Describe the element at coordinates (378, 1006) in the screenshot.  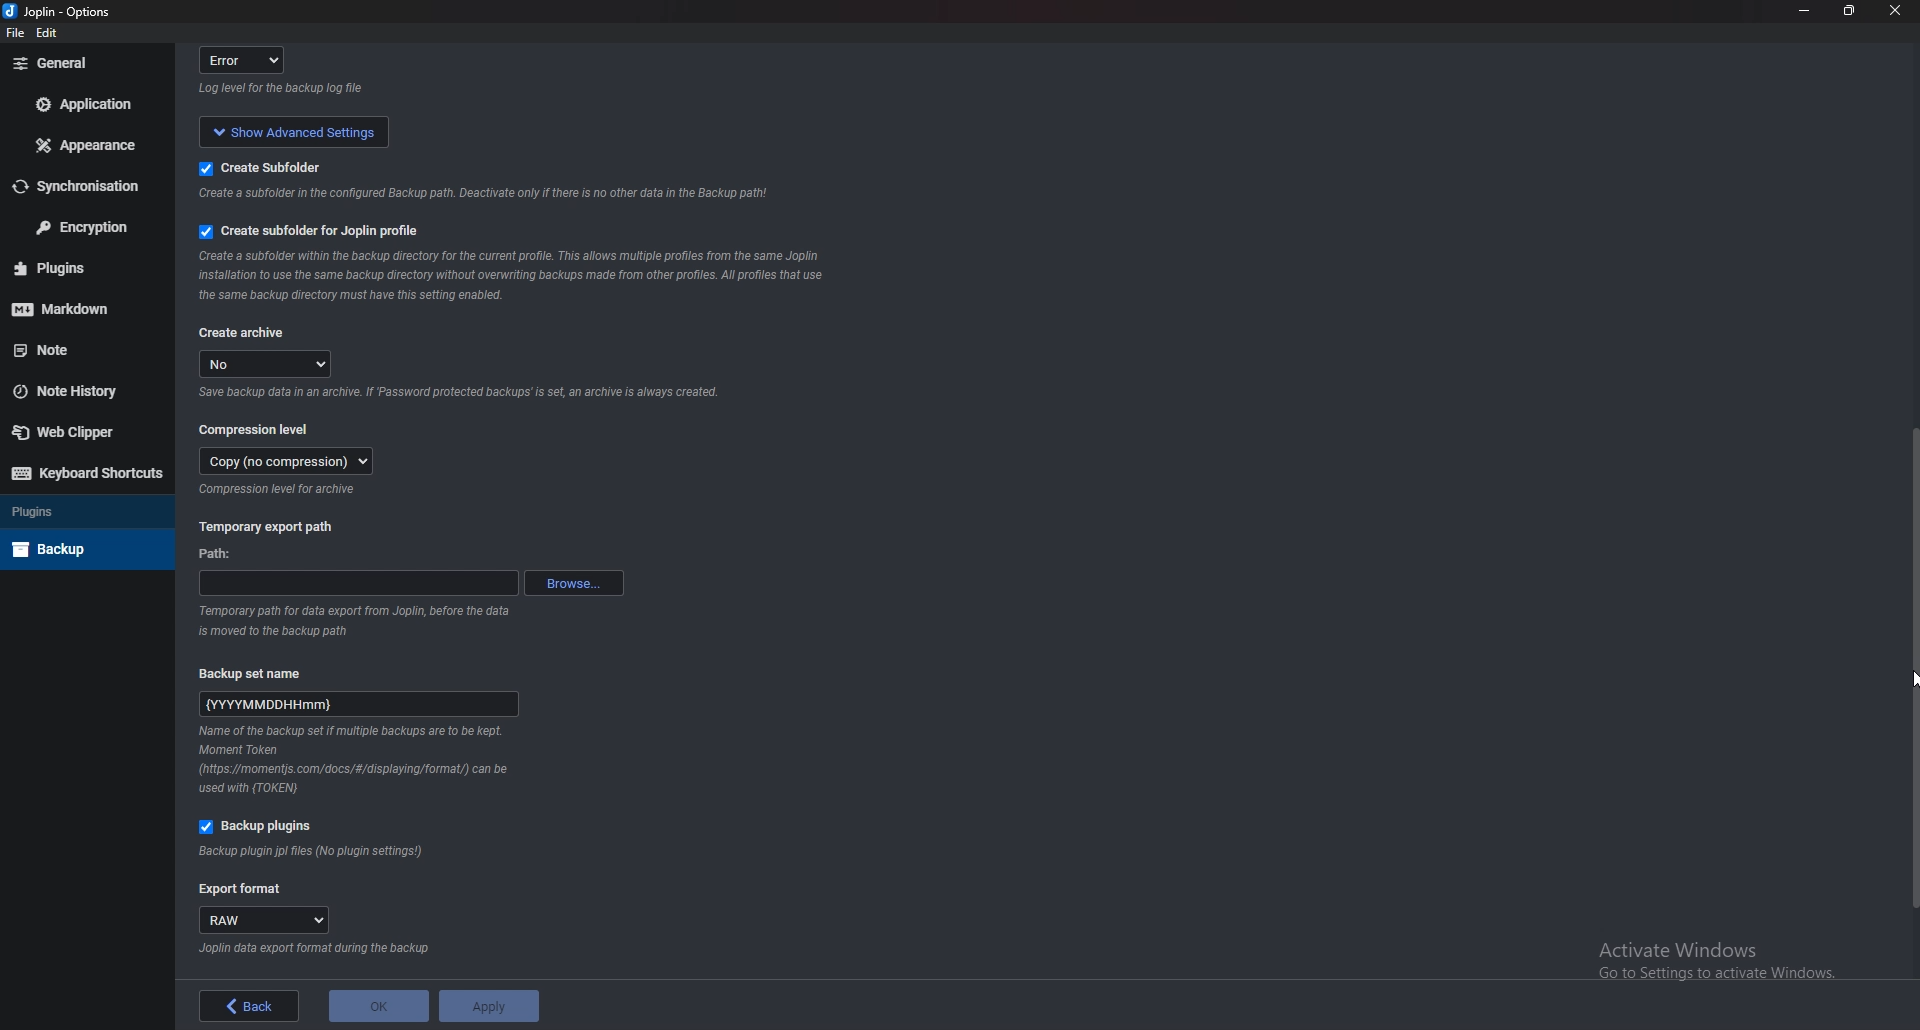
I see `ok` at that location.